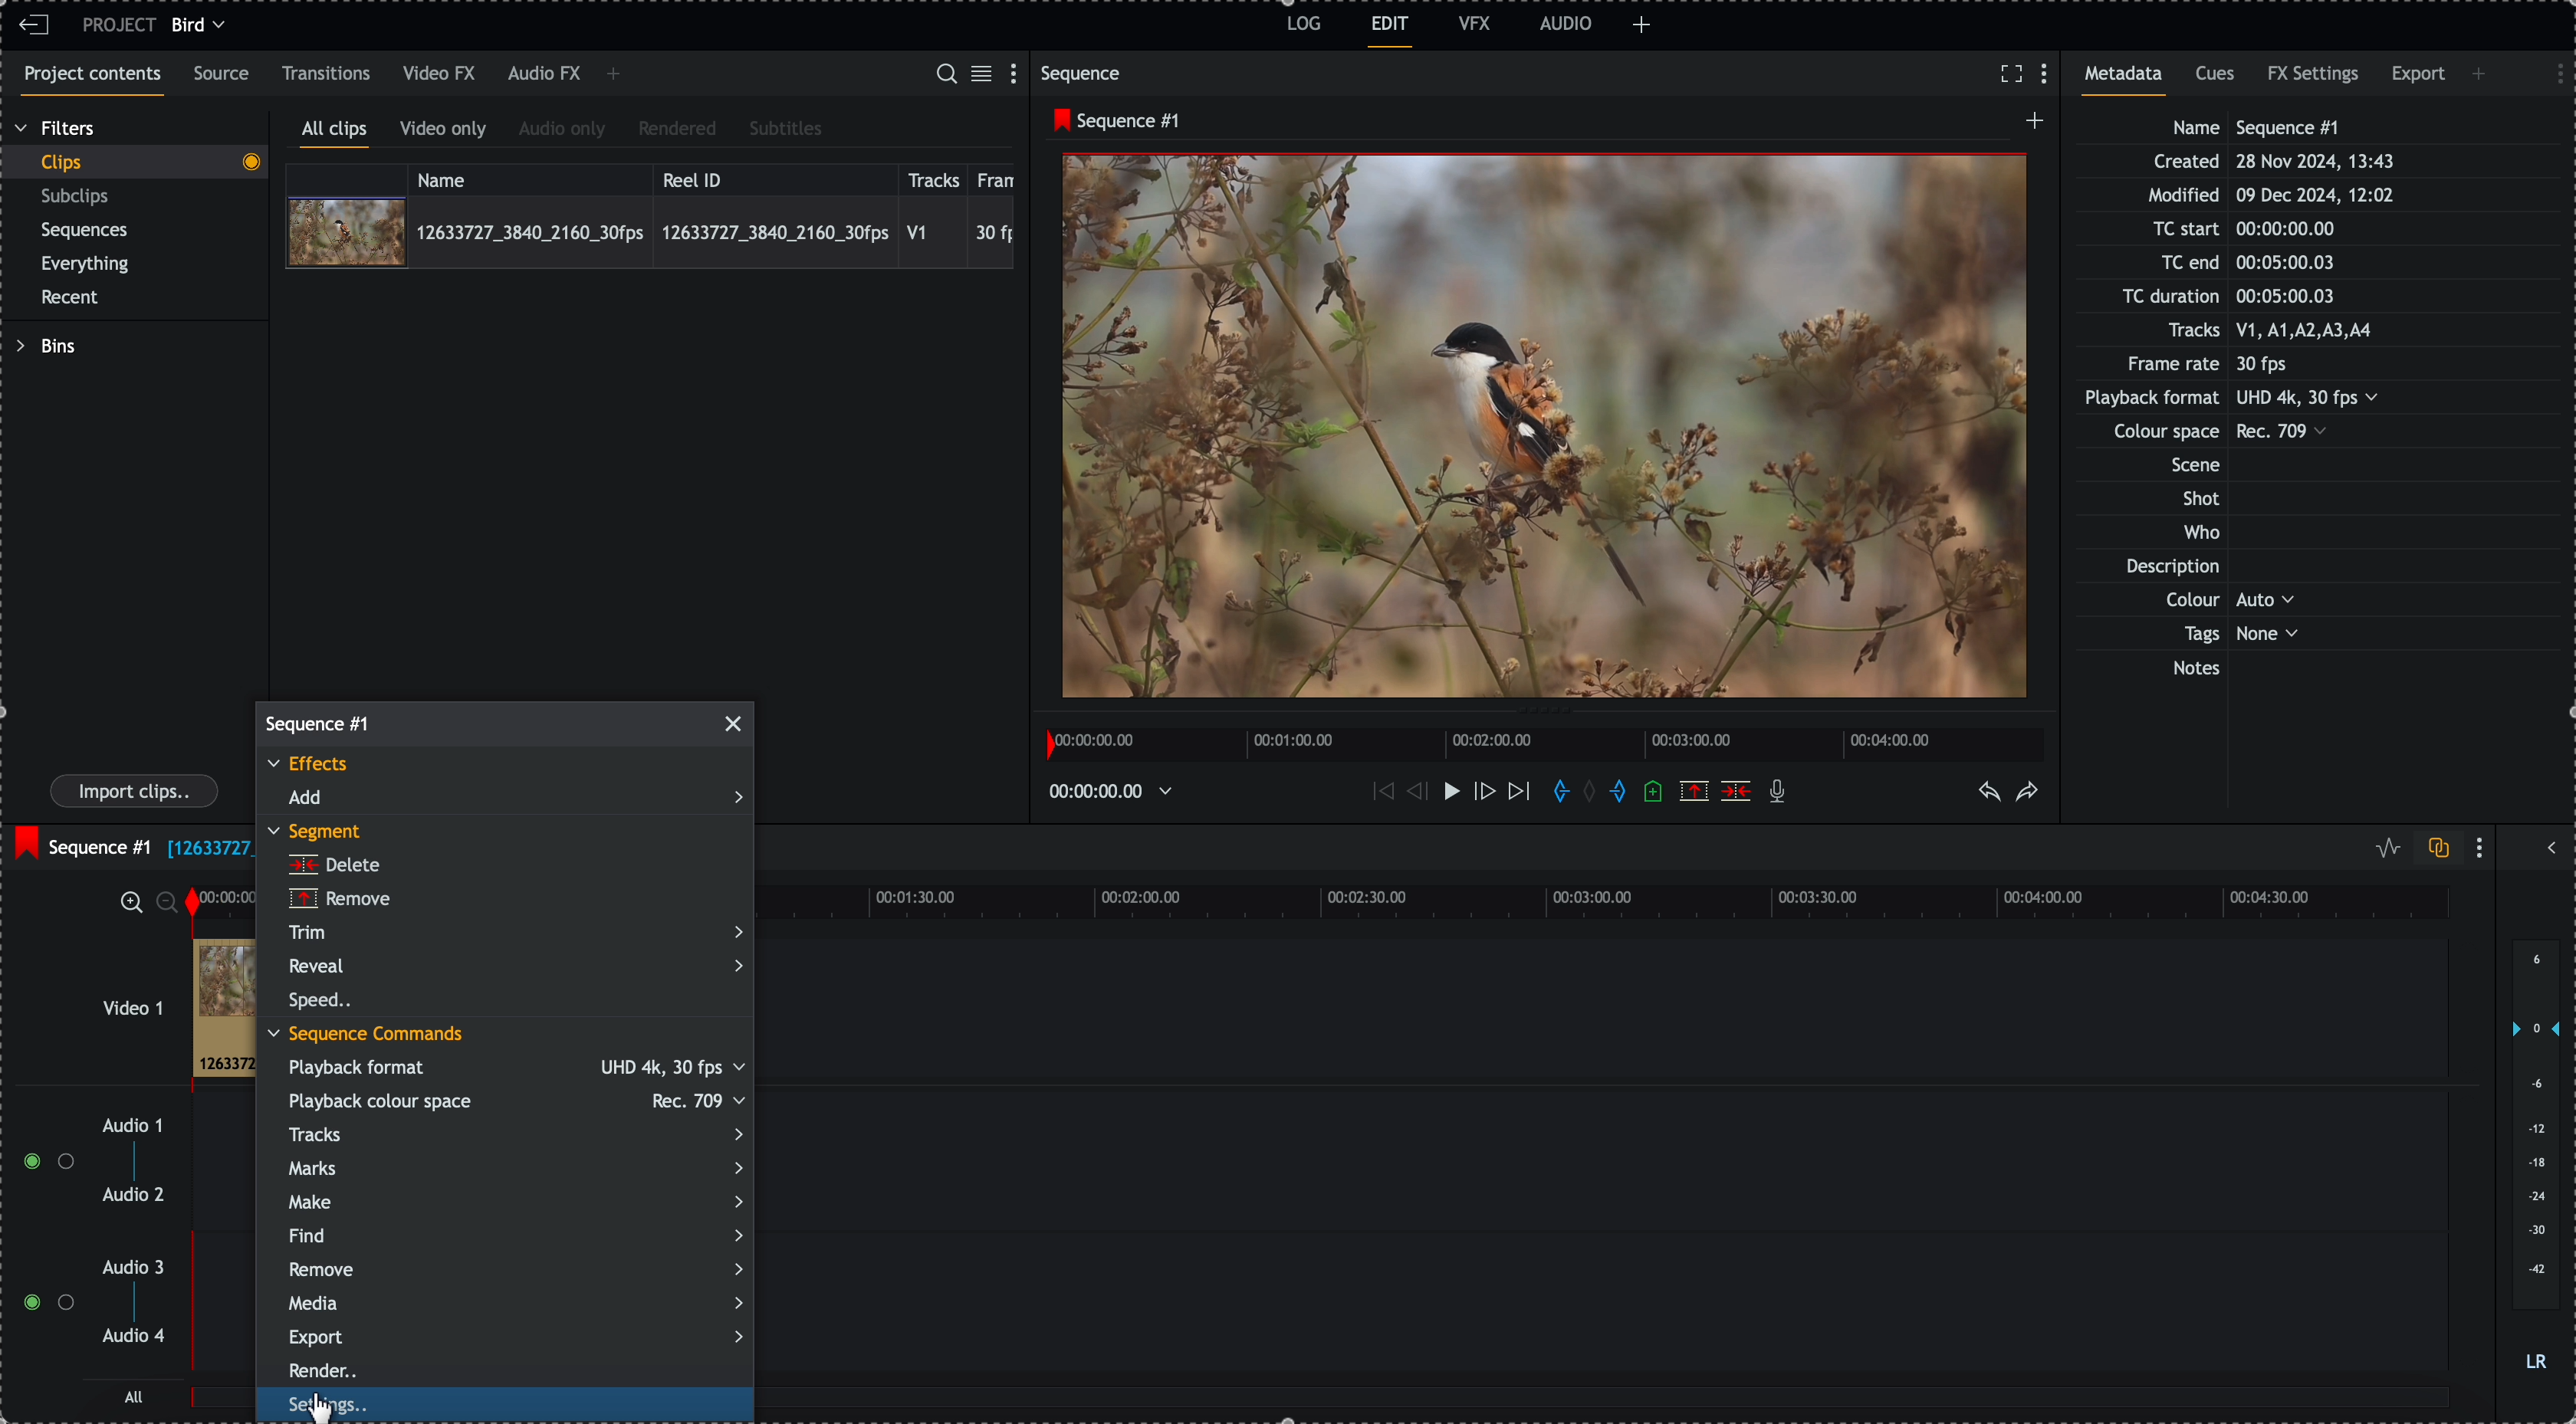  What do you see at coordinates (773, 176) in the screenshot?
I see `reel ID` at bounding box center [773, 176].